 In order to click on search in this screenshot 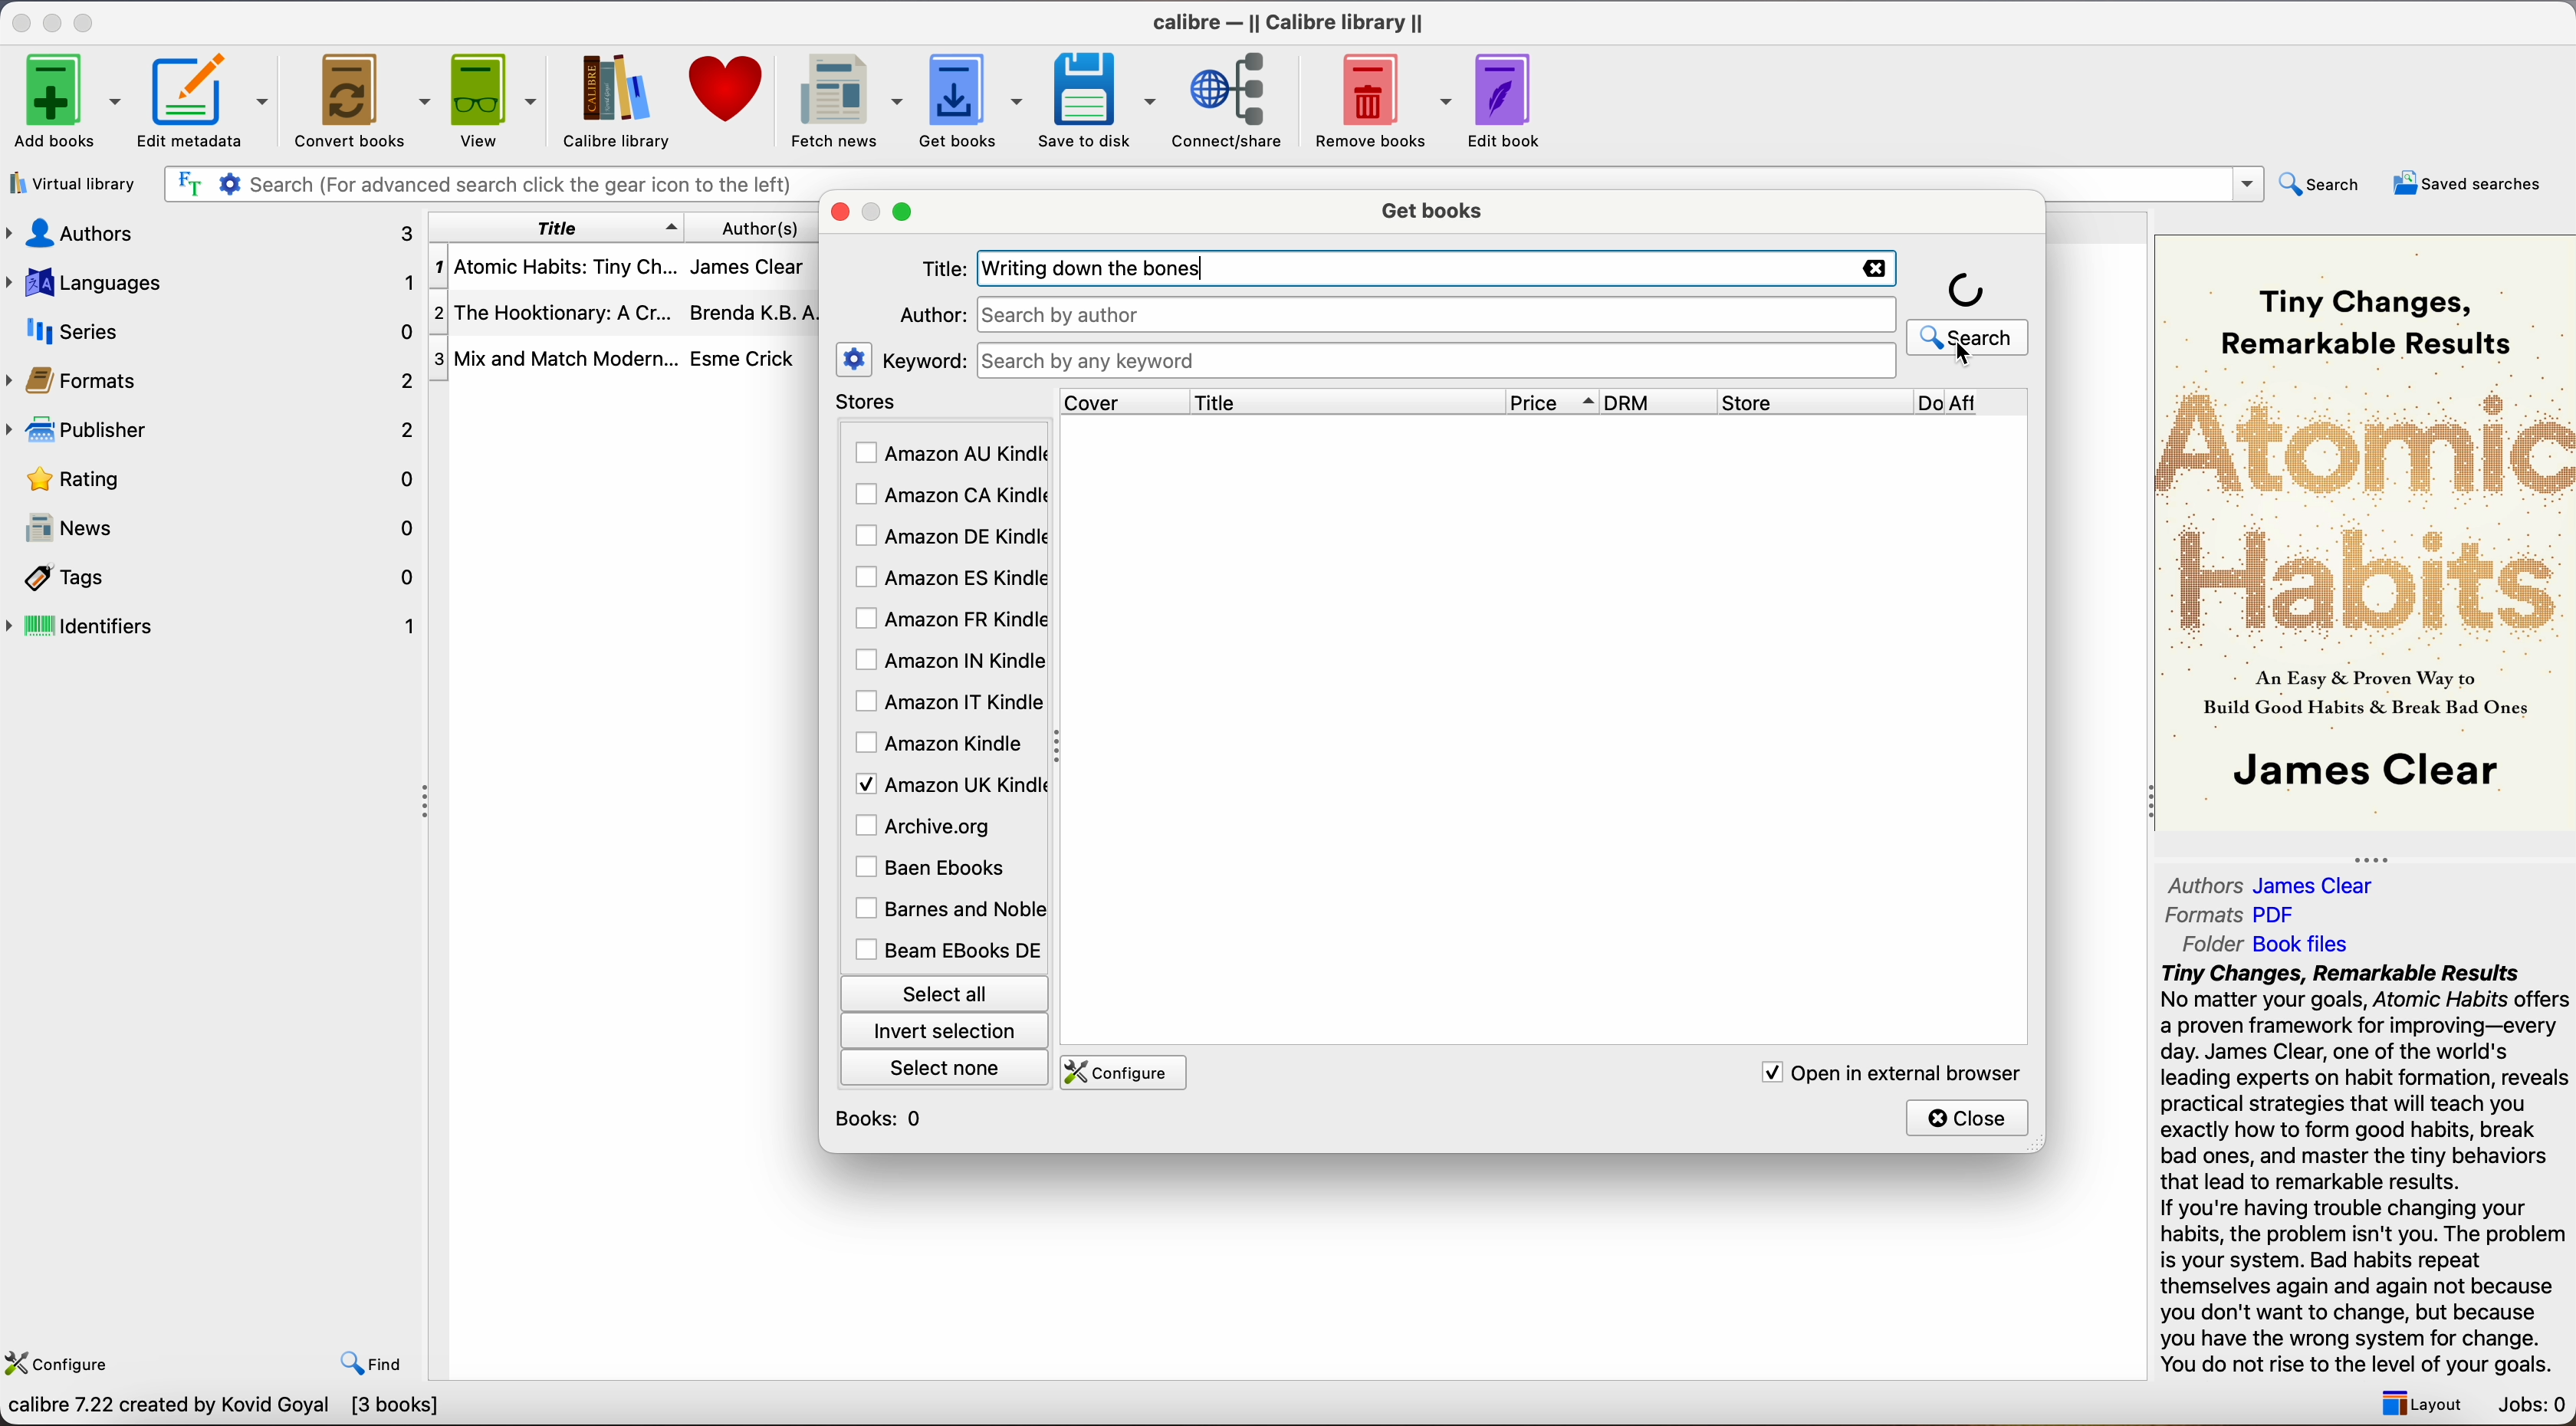, I will do `click(2323, 183)`.